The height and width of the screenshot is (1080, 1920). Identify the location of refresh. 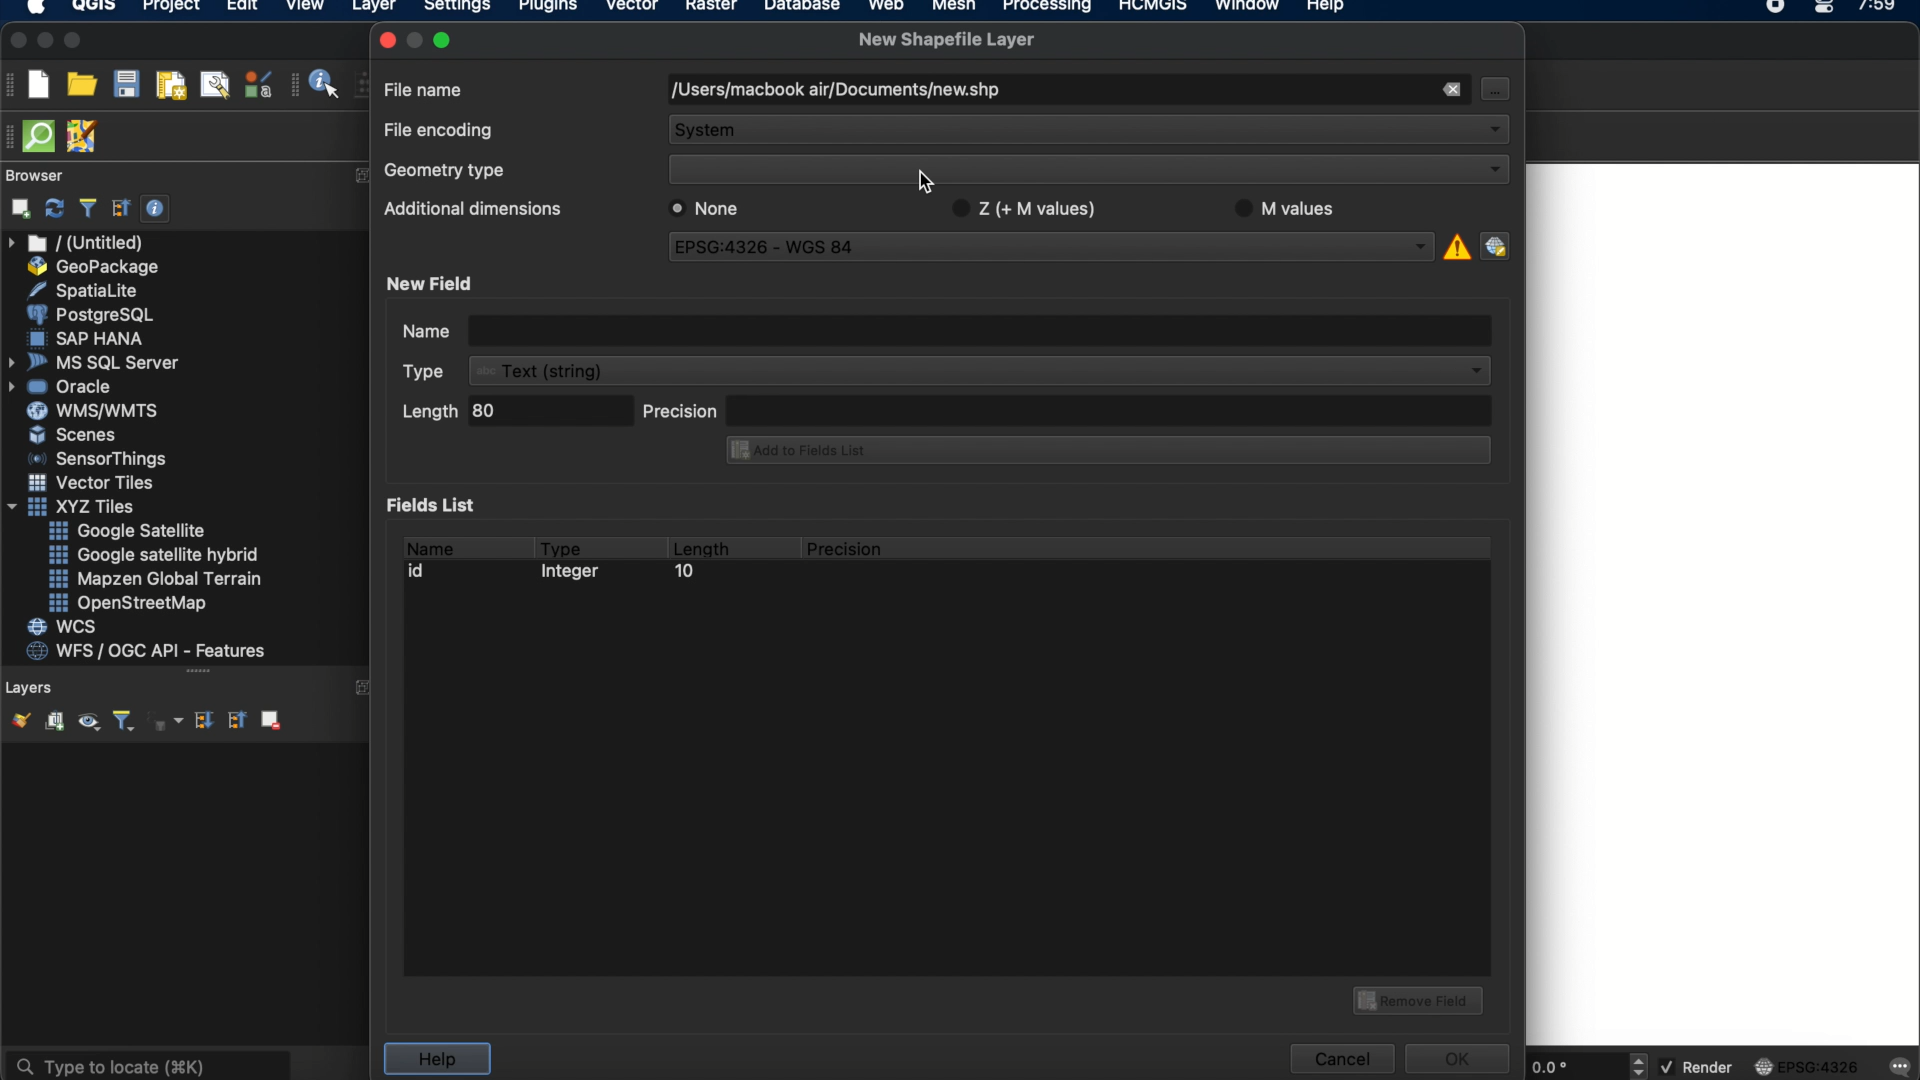
(55, 209).